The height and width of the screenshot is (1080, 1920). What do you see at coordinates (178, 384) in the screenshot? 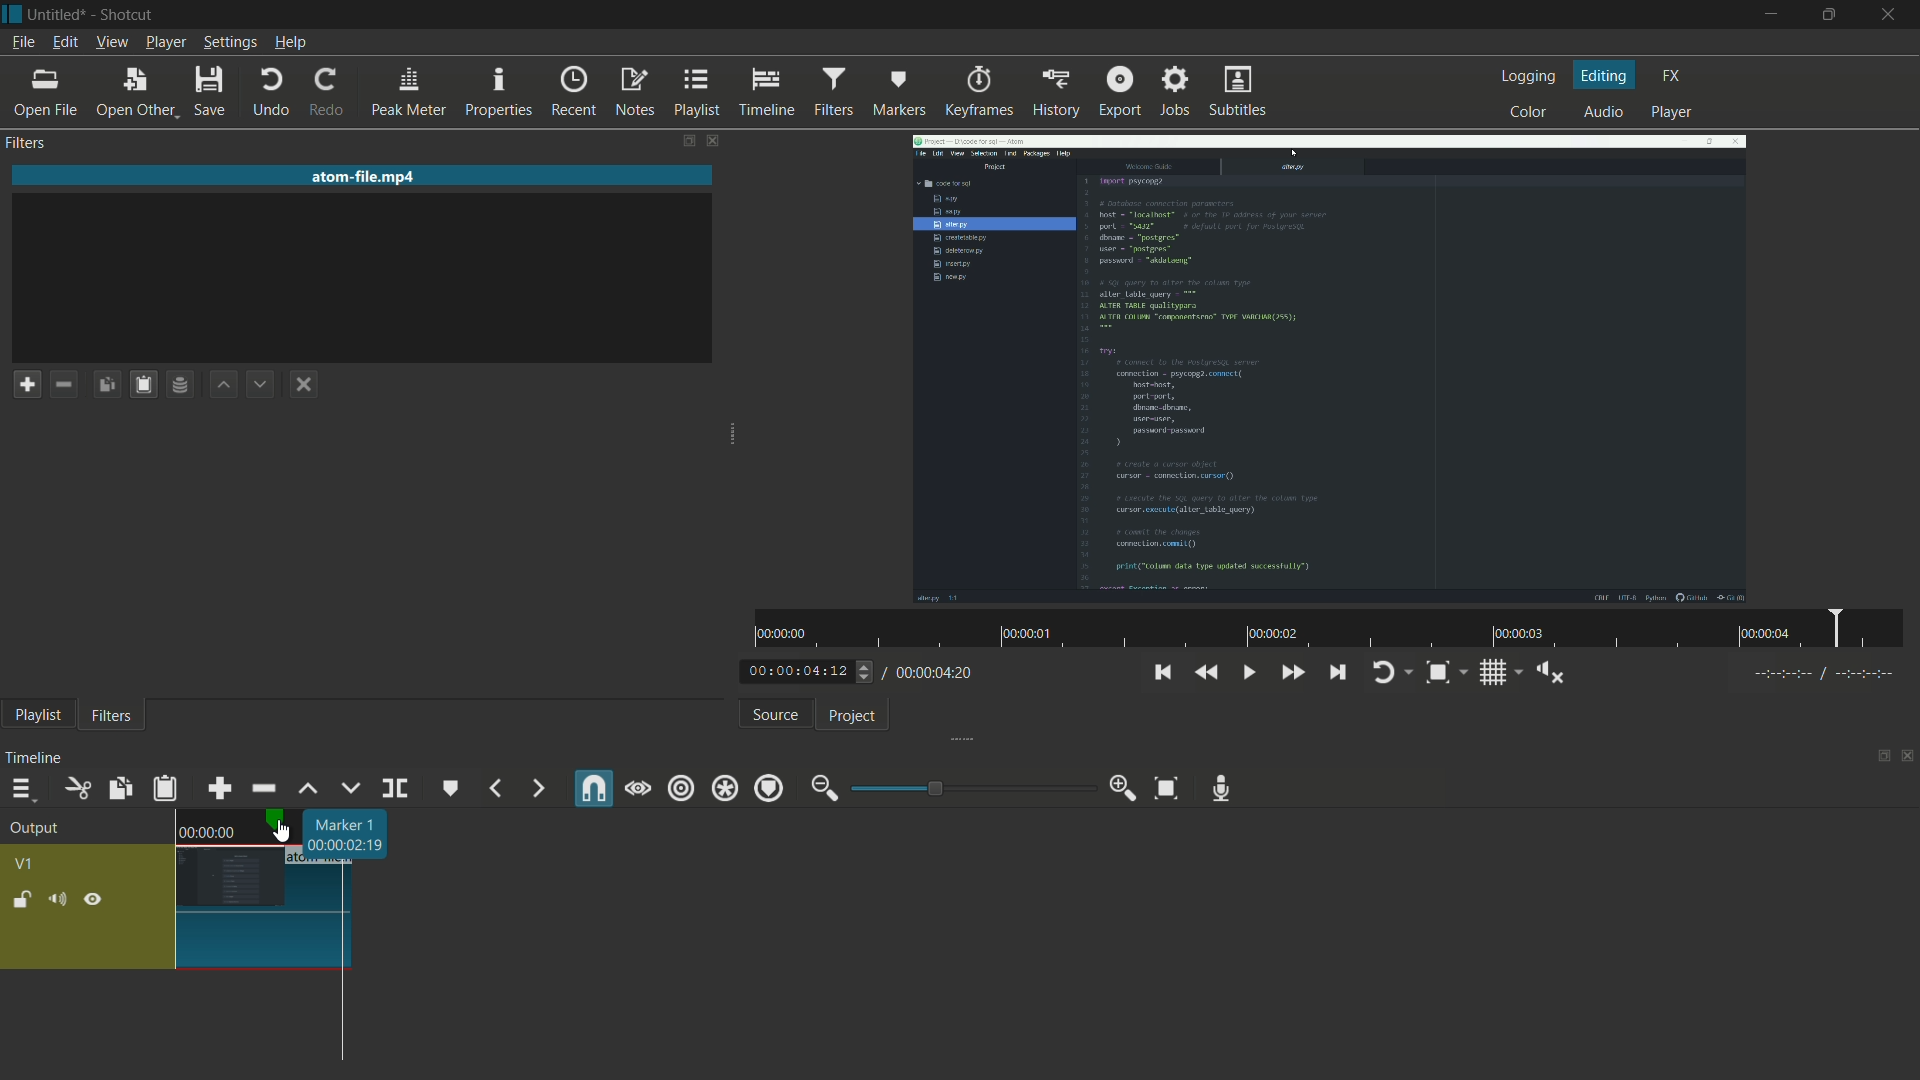
I see `save filter set` at bounding box center [178, 384].